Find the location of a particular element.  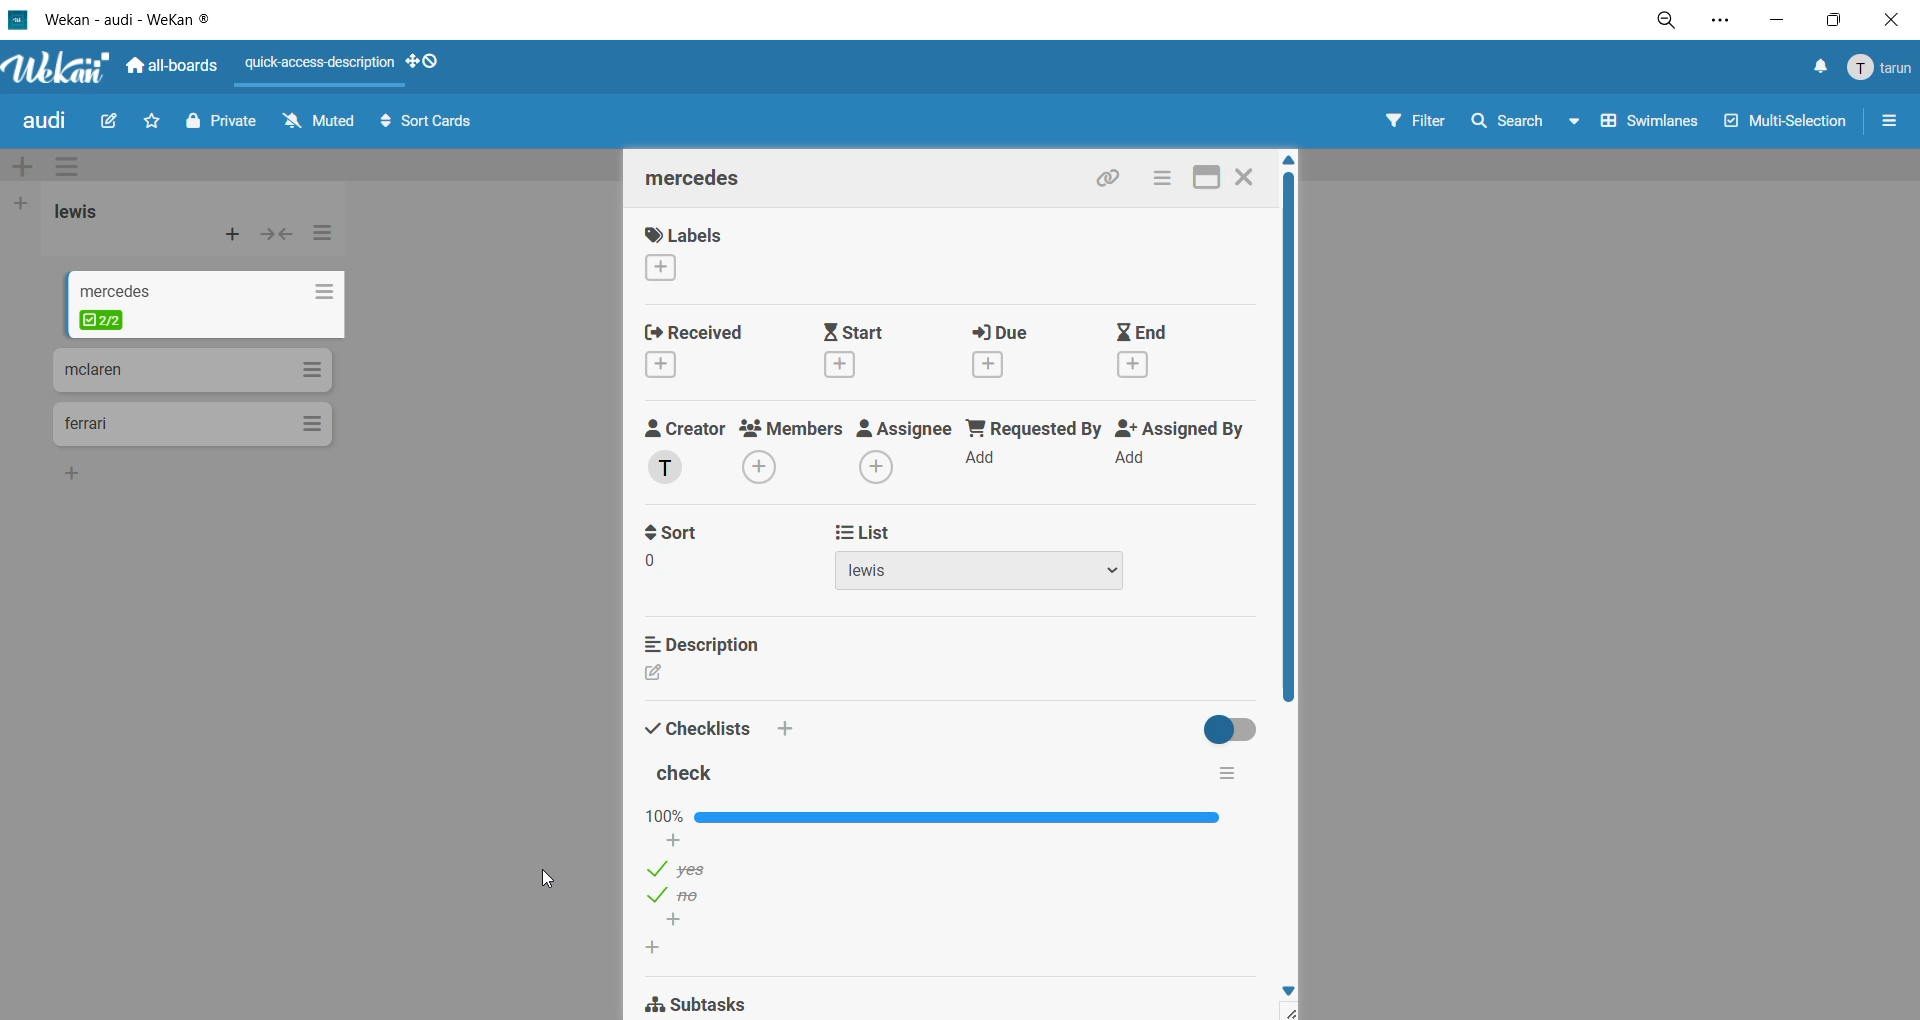

card title is located at coordinates (707, 183).